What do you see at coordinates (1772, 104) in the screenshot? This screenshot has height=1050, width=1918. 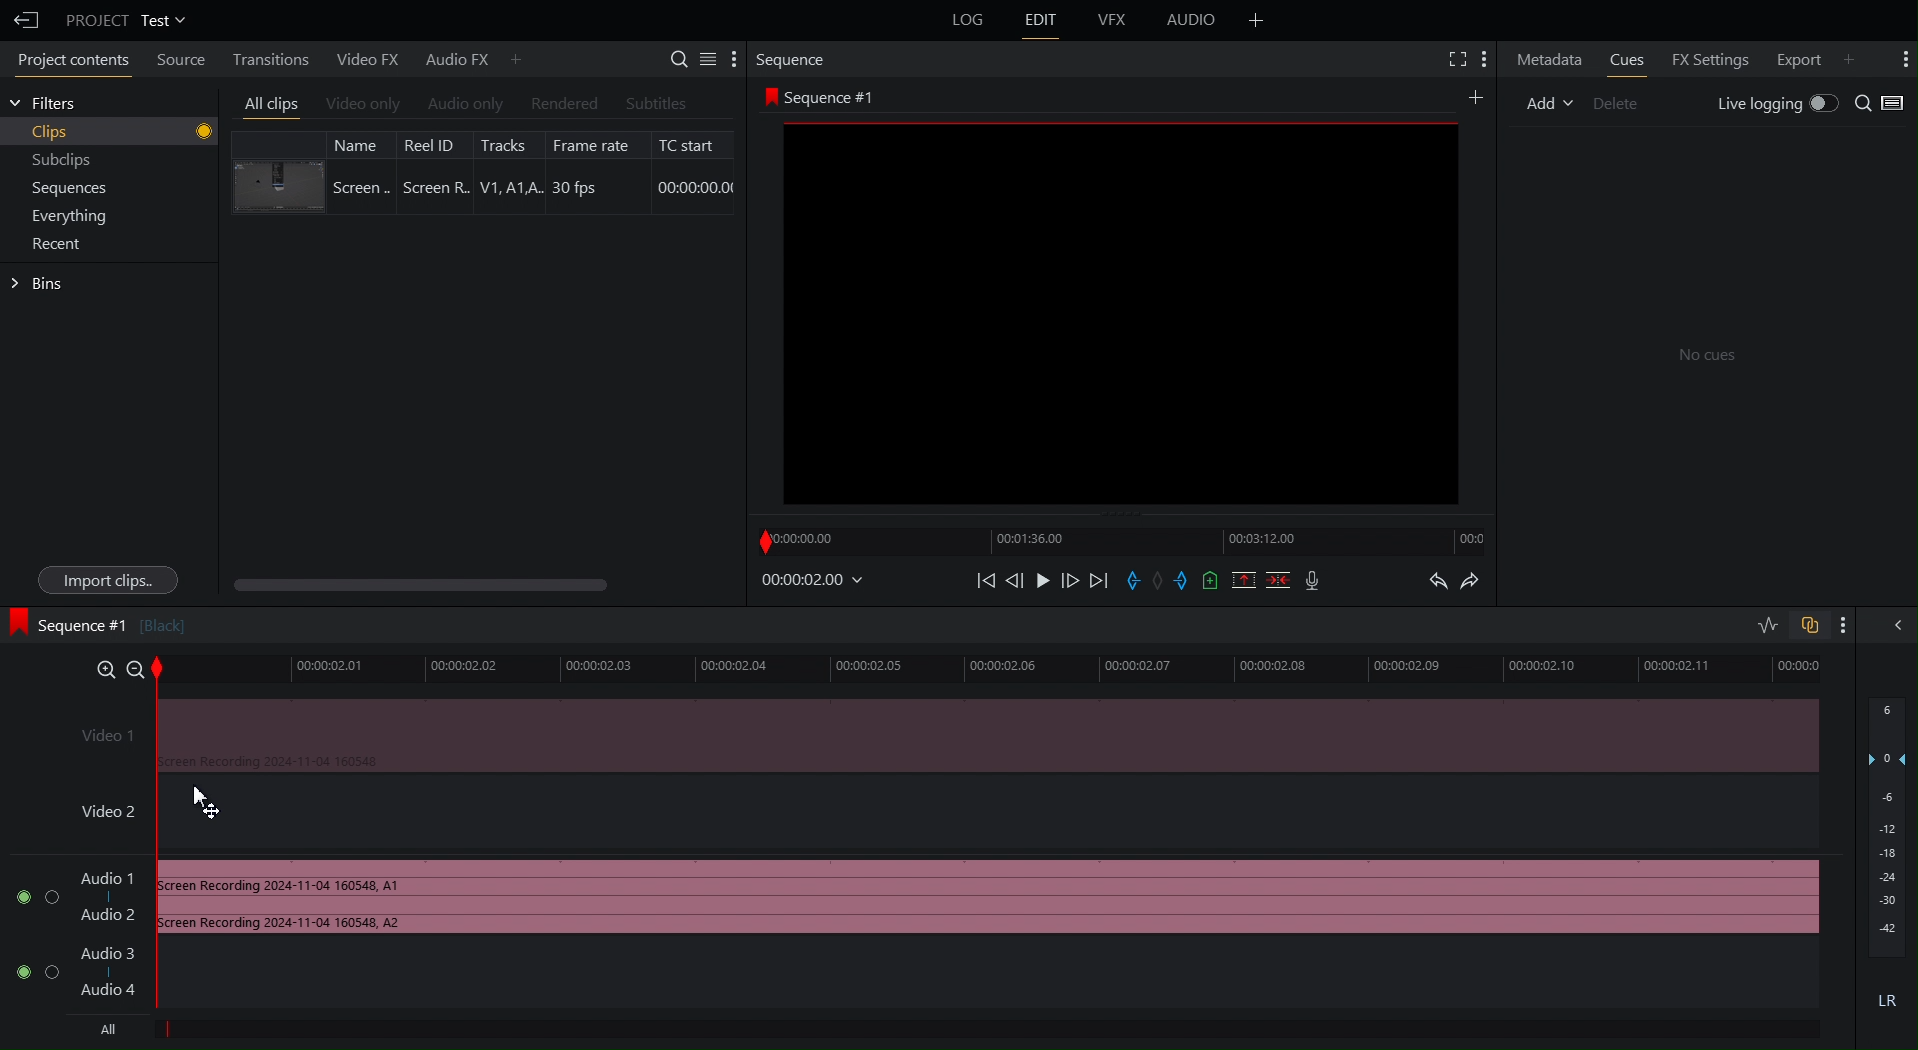 I see `Live Logging` at bounding box center [1772, 104].